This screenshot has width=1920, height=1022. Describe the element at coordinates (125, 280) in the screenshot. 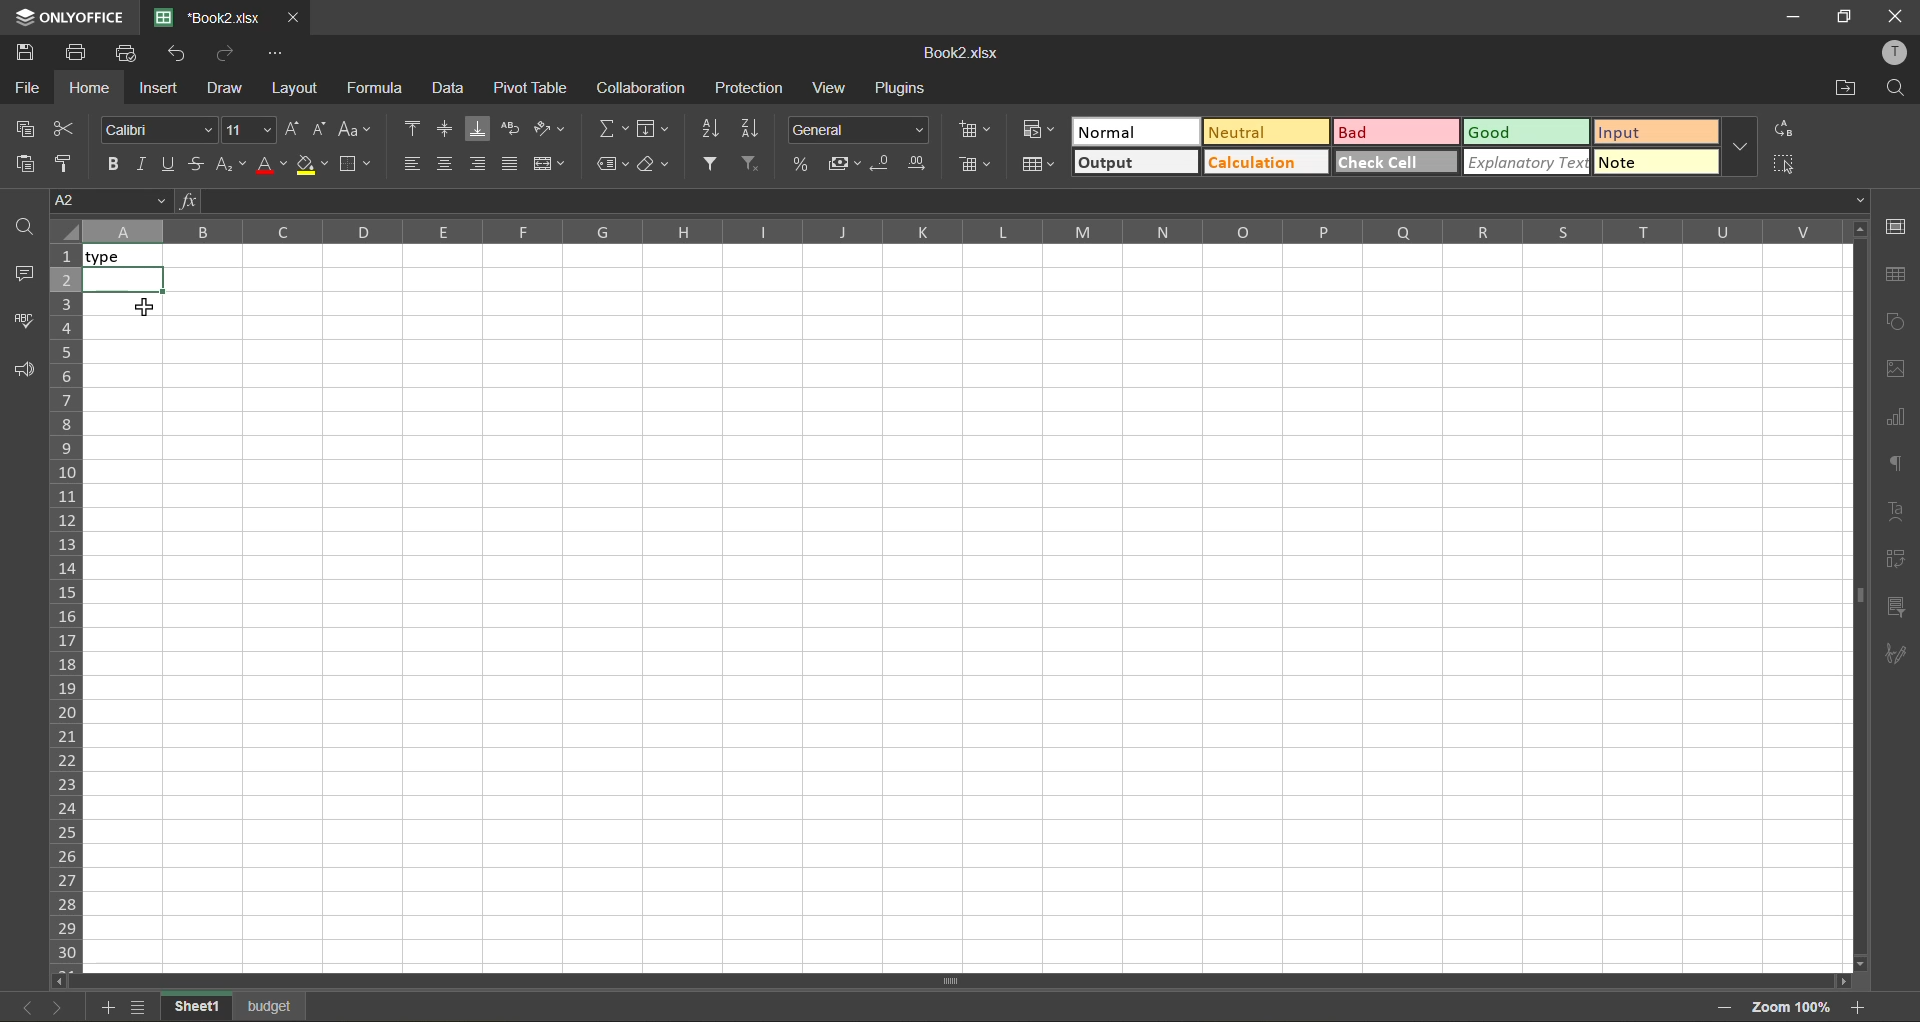

I see `selected cell` at that location.